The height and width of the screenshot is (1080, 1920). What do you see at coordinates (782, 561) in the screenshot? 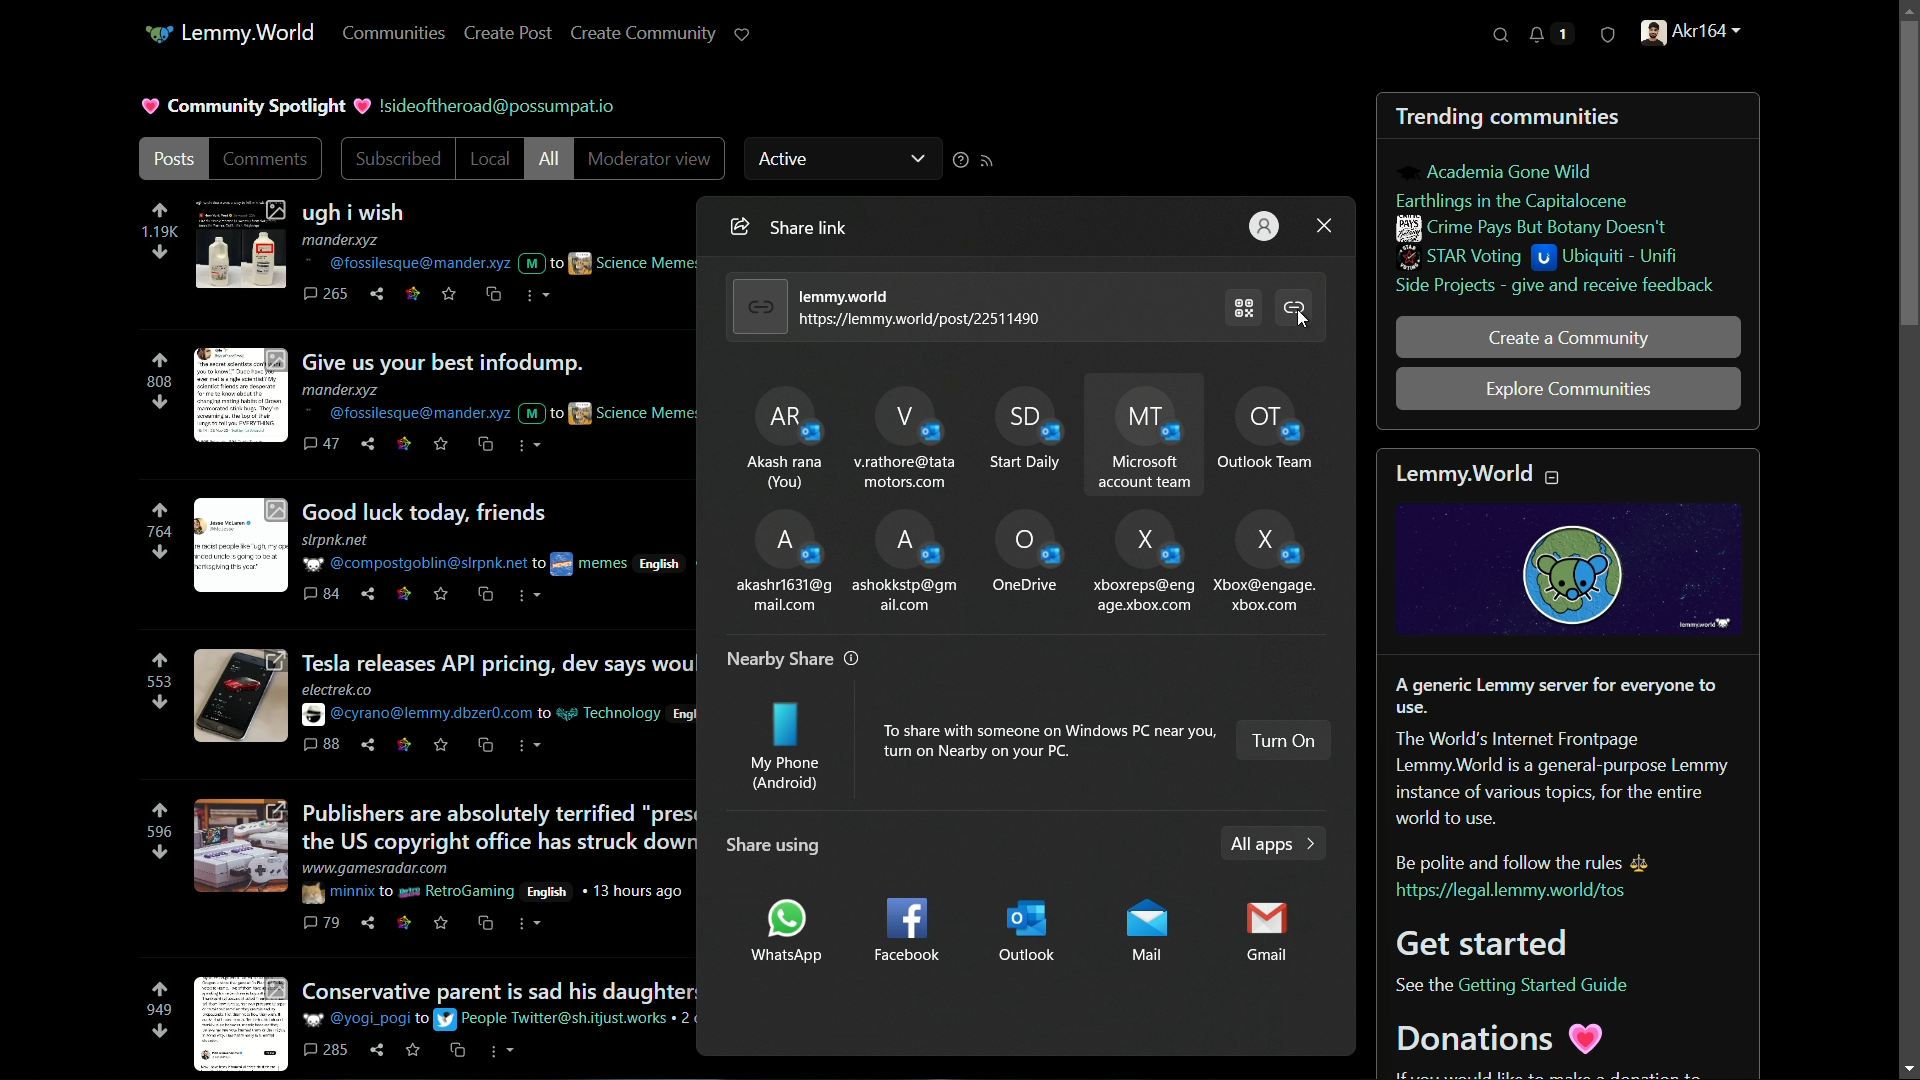
I see `akashr1631@gmail.com` at bounding box center [782, 561].